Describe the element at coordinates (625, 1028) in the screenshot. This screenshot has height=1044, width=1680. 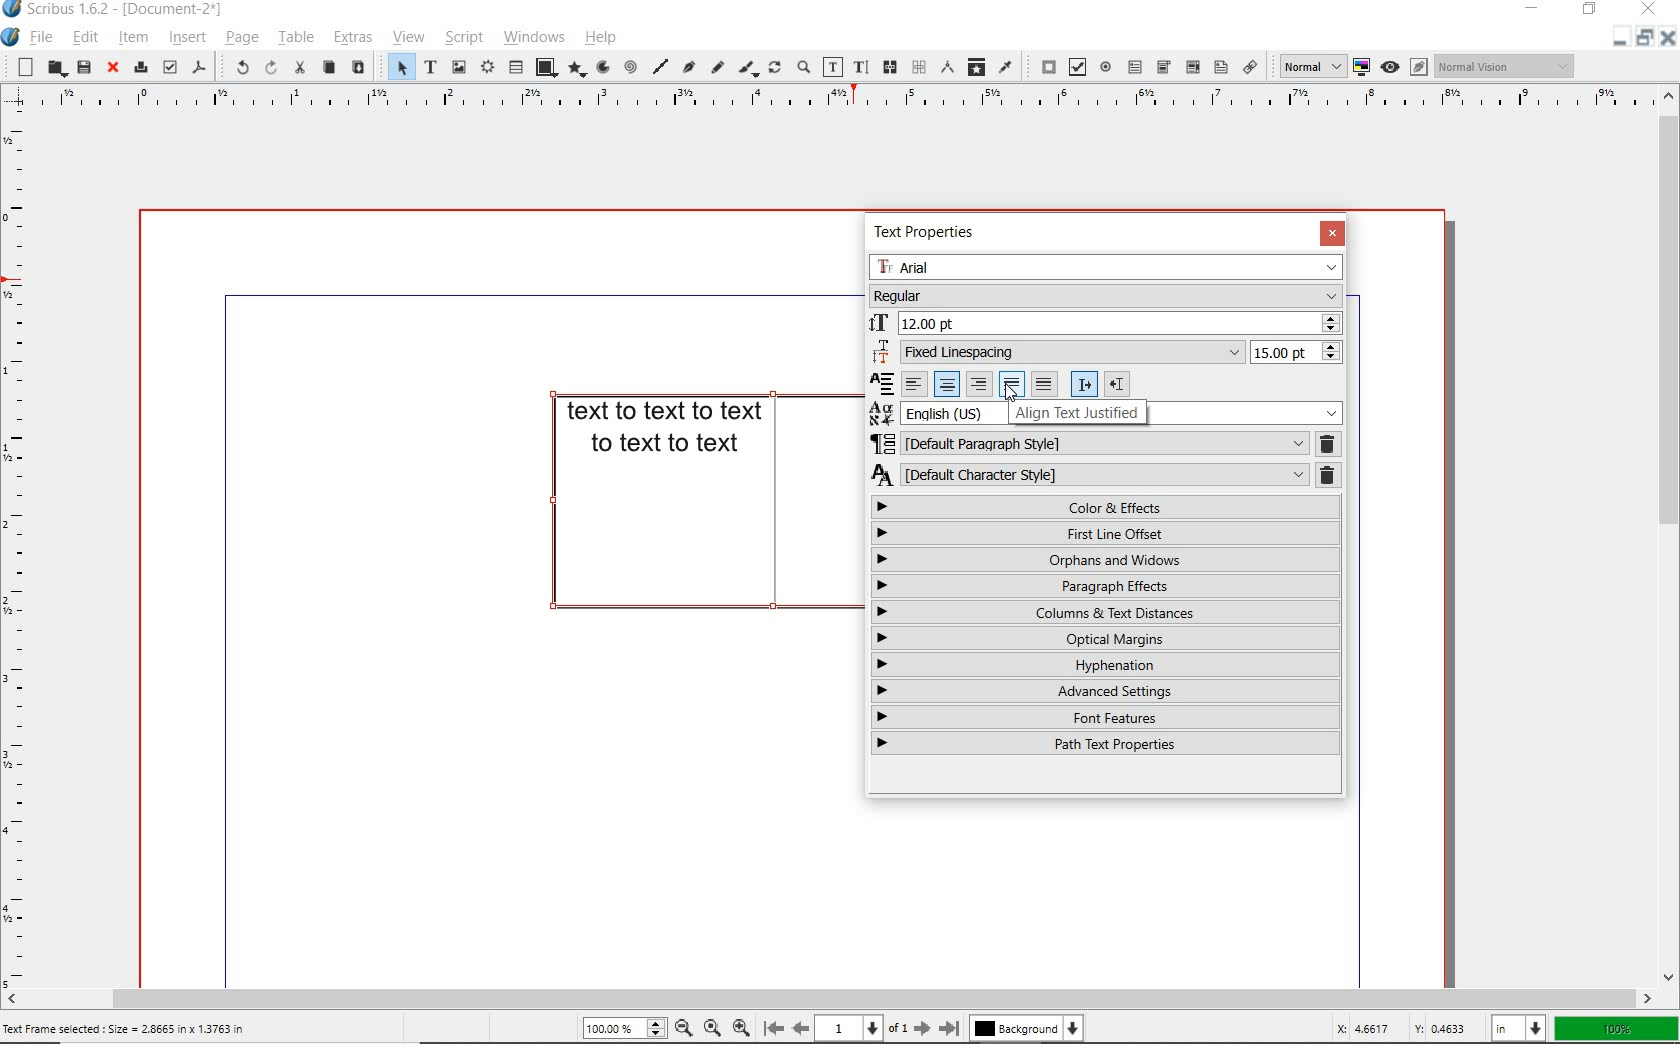
I see `zoom level` at that location.